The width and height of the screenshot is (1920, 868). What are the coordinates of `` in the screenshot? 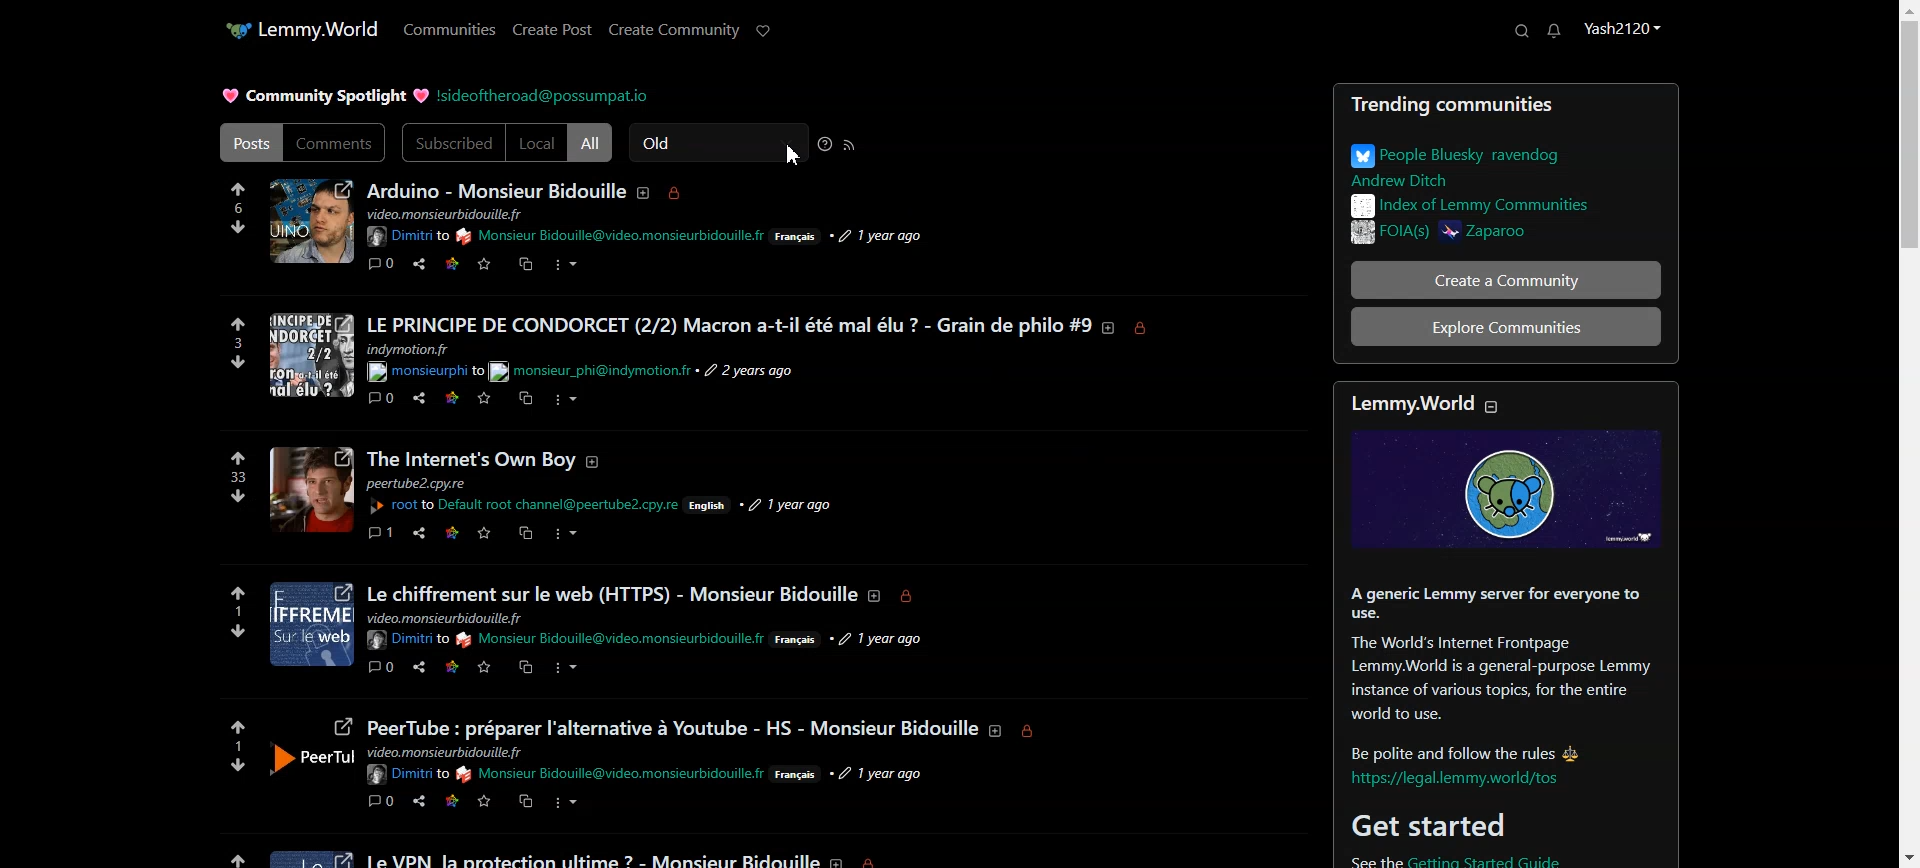 It's located at (410, 774).